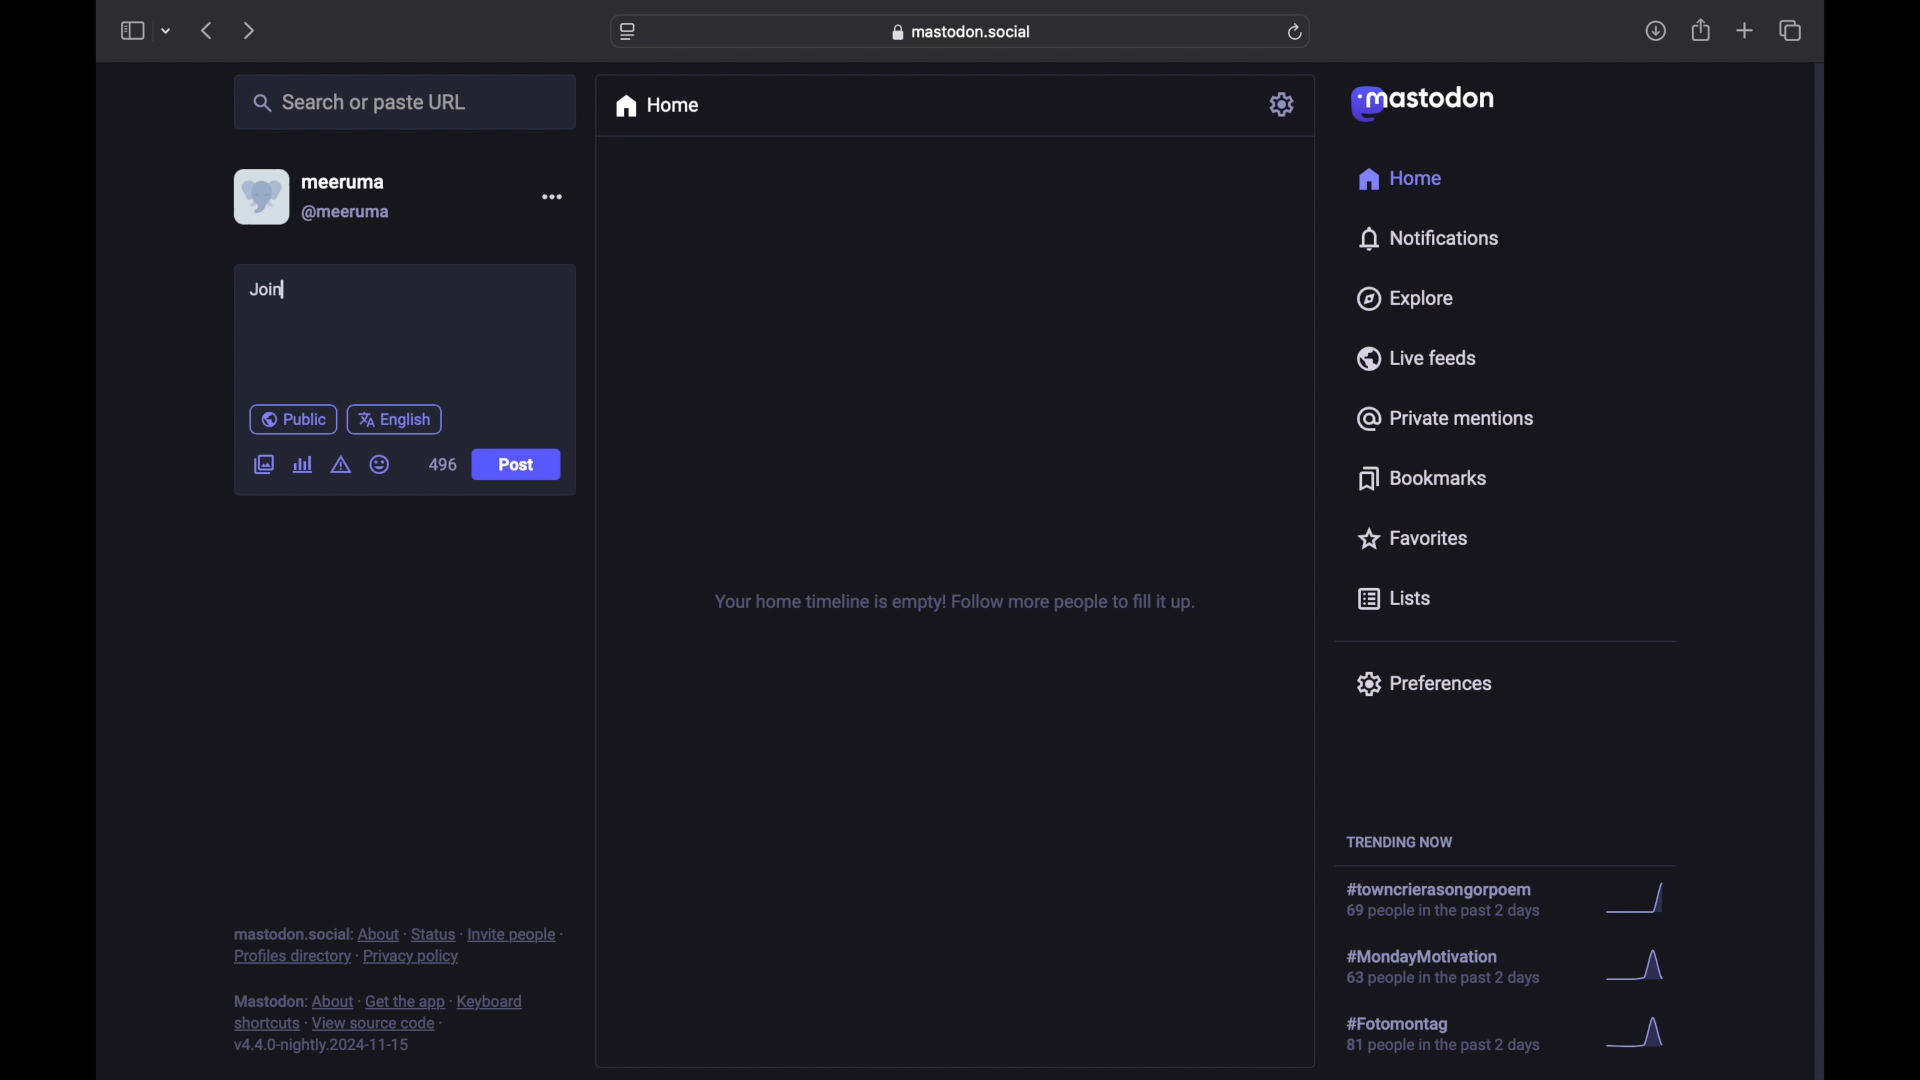  I want to click on lists, so click(1394, 600).